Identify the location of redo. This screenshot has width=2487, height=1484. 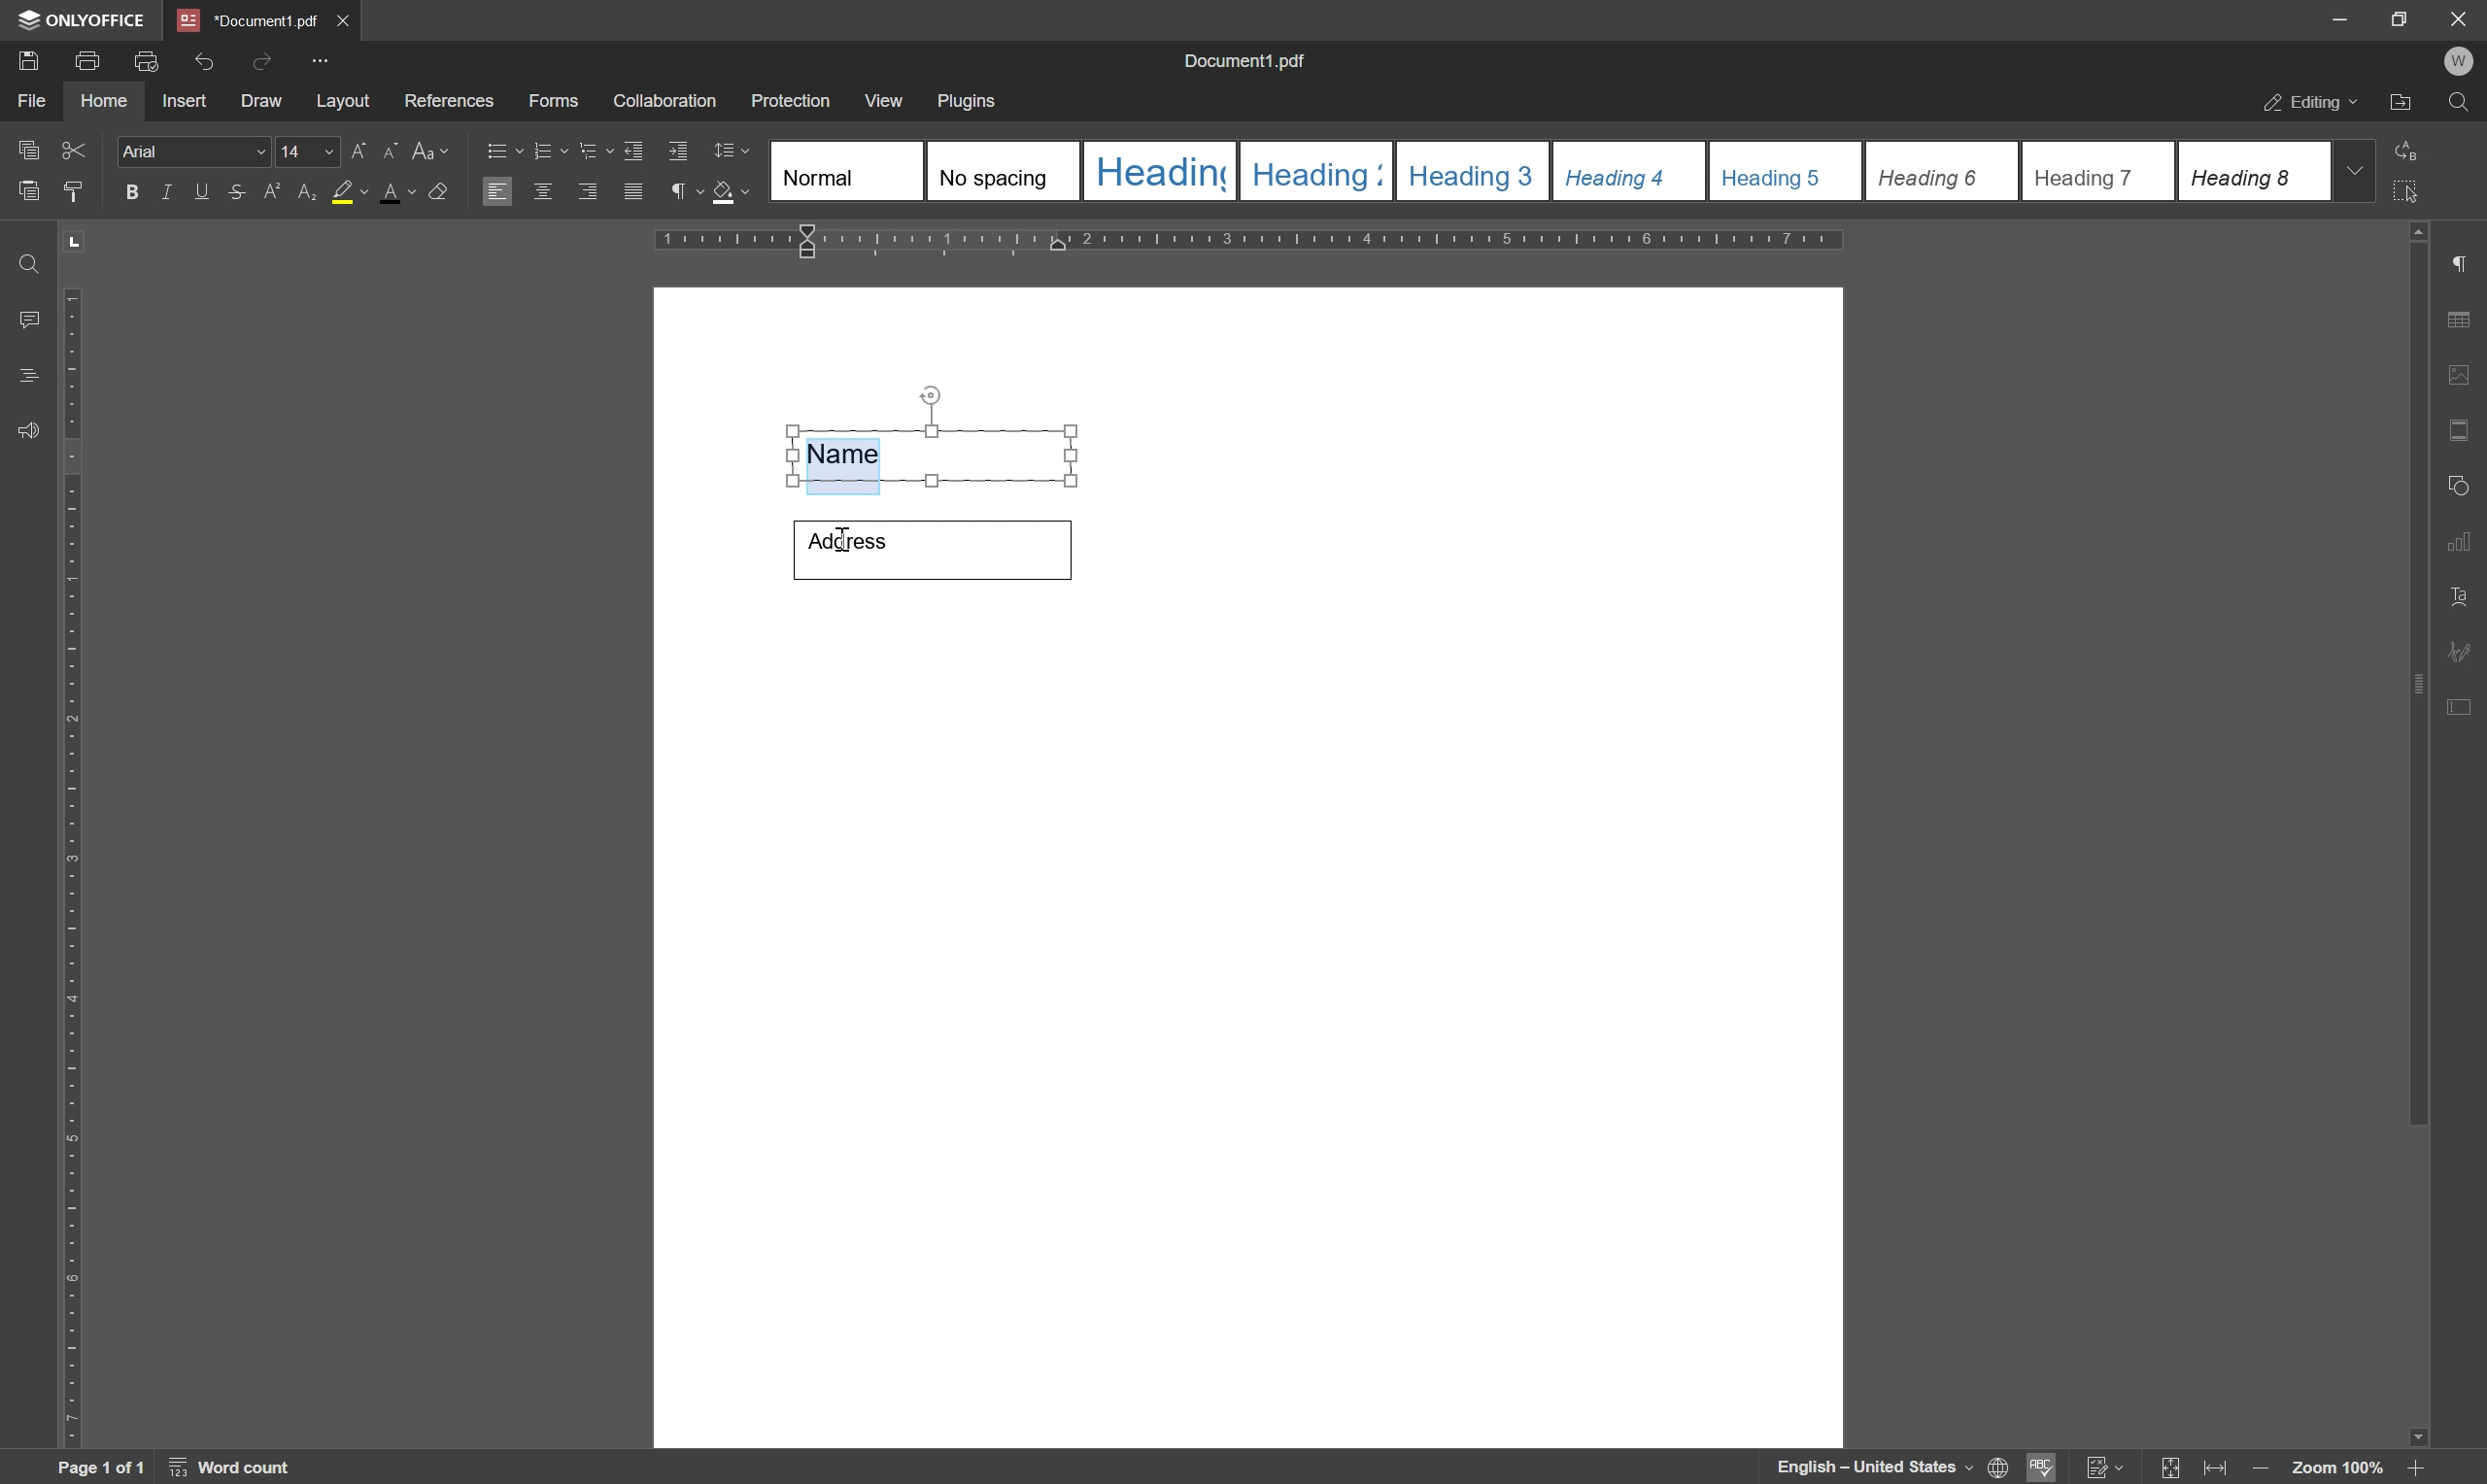
(261, 59).